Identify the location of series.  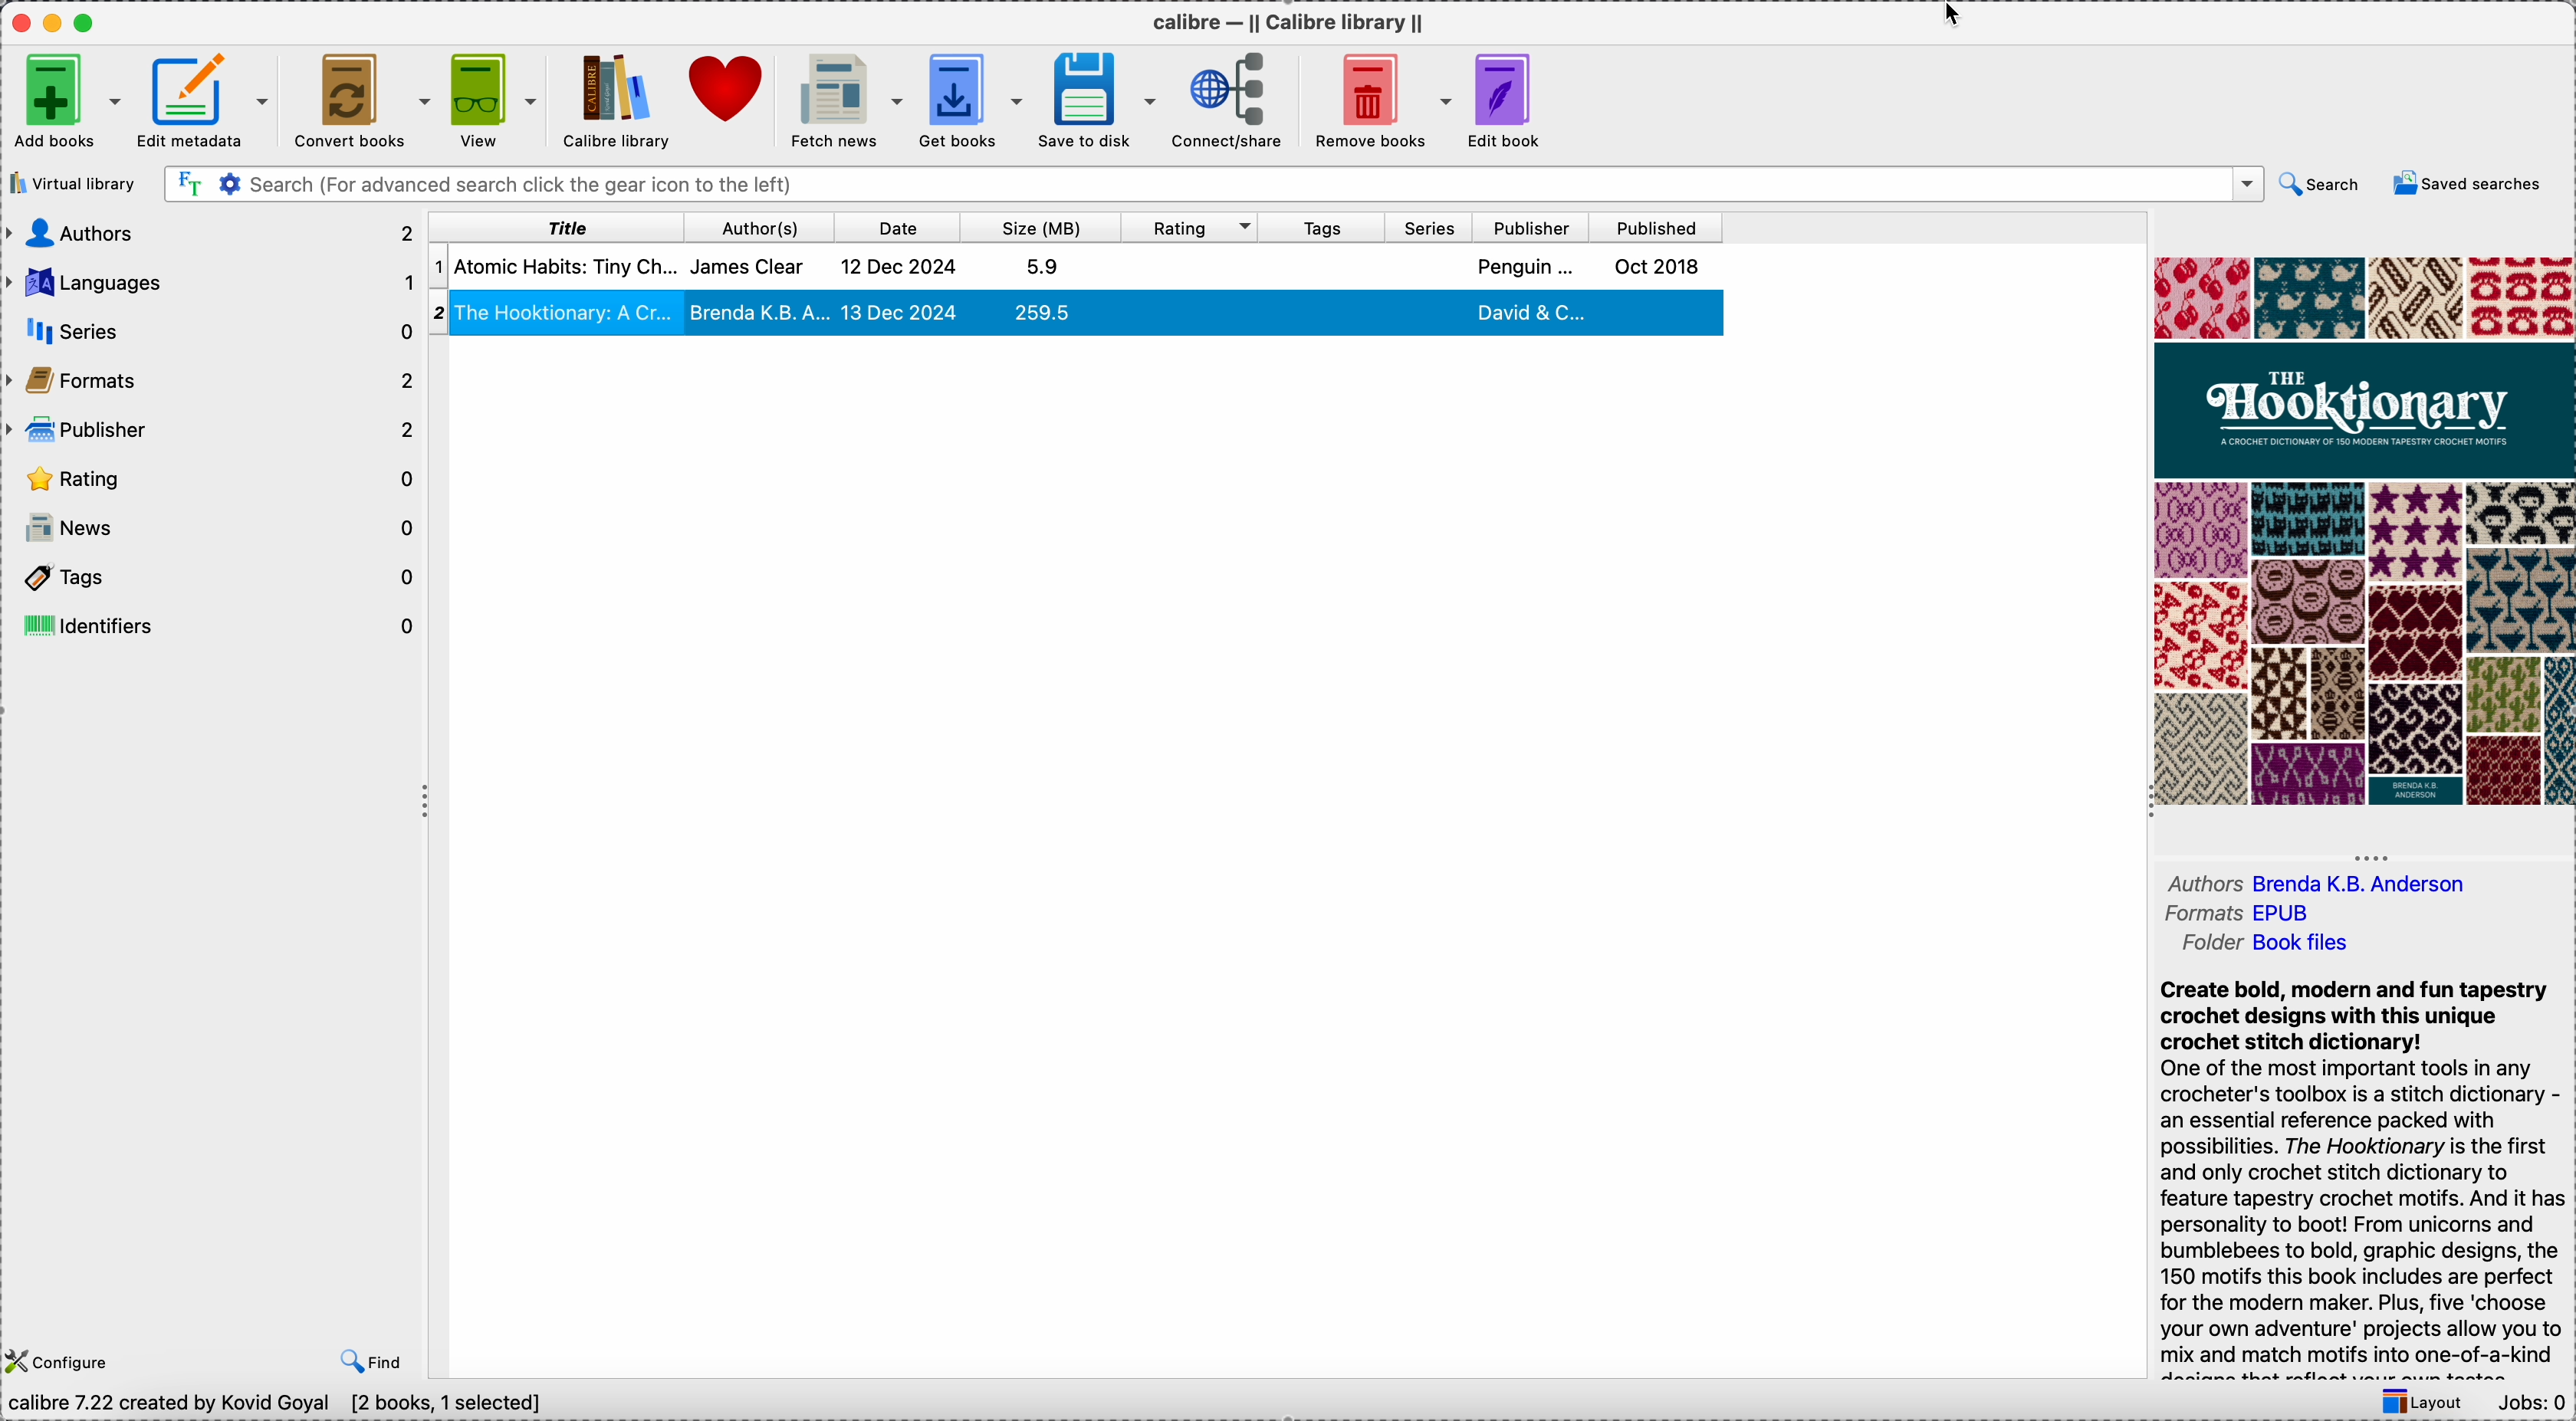
(209, 331).